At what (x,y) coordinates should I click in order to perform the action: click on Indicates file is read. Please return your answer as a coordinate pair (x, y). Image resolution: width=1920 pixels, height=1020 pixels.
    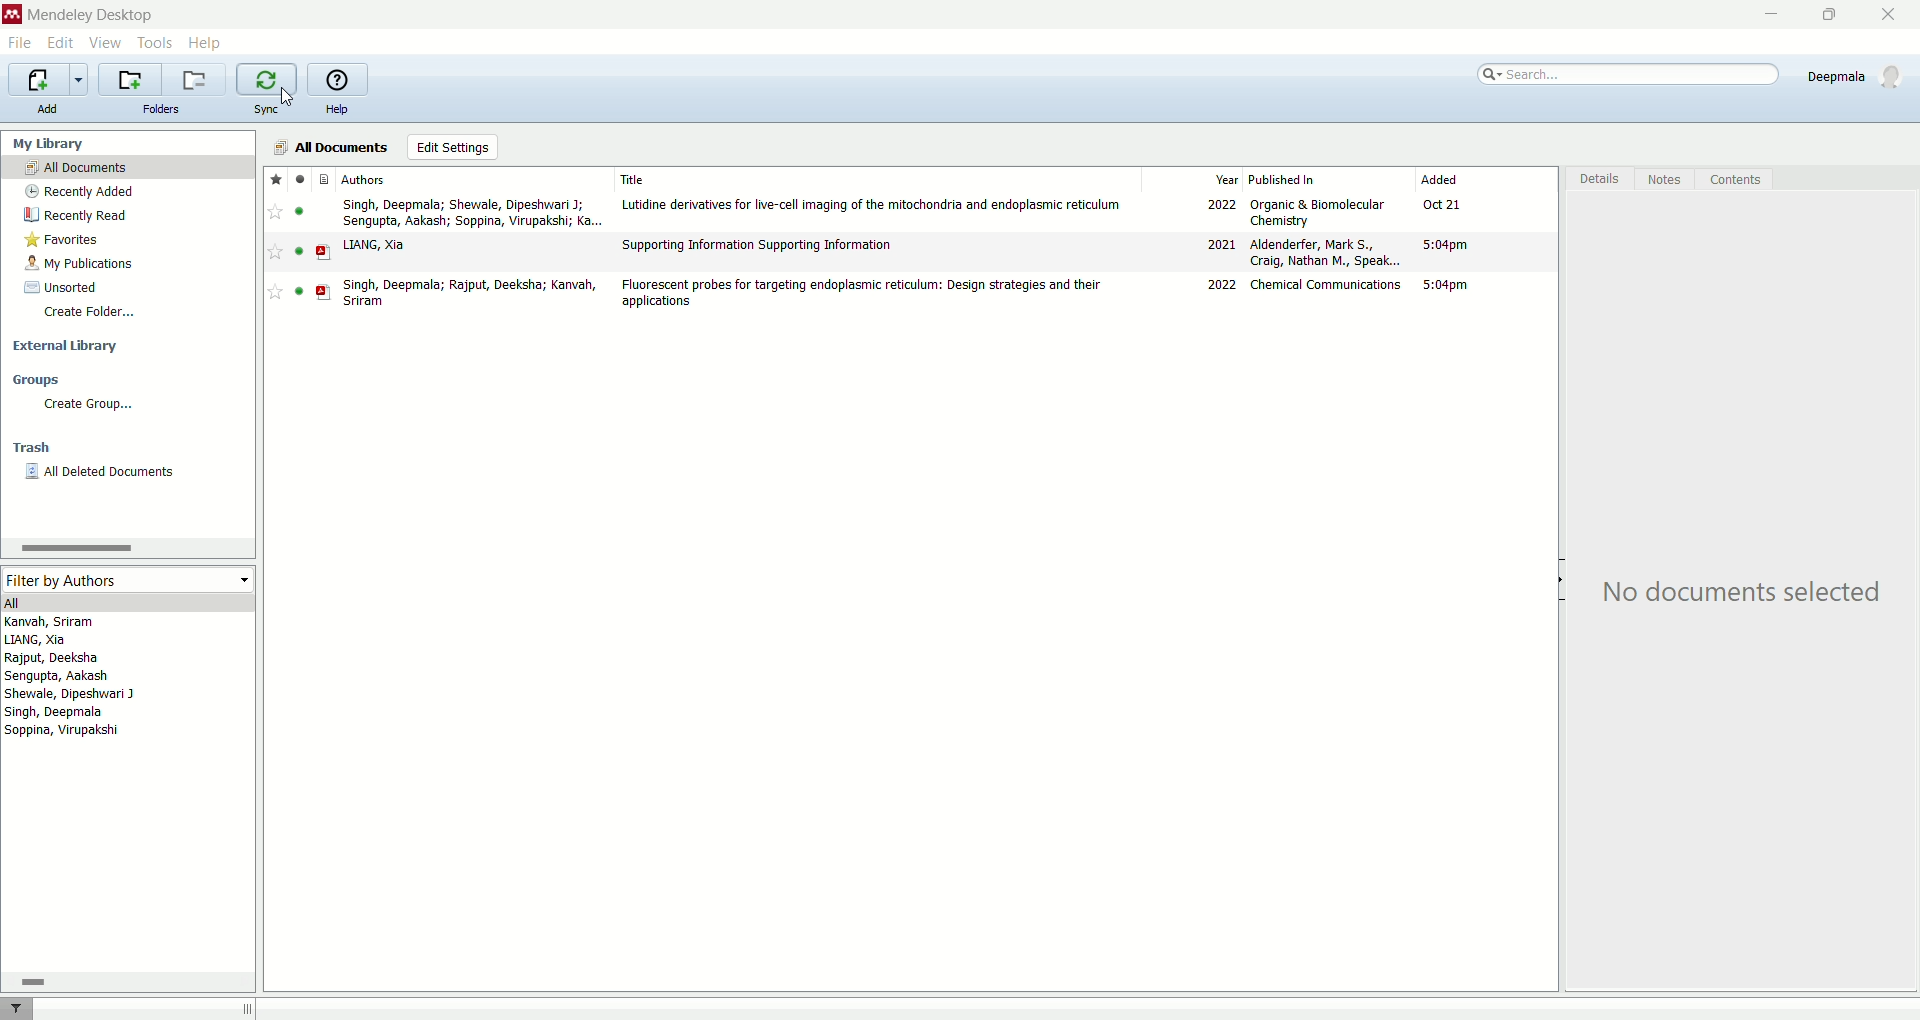
    Looking at the image, I should click on (298, 250).